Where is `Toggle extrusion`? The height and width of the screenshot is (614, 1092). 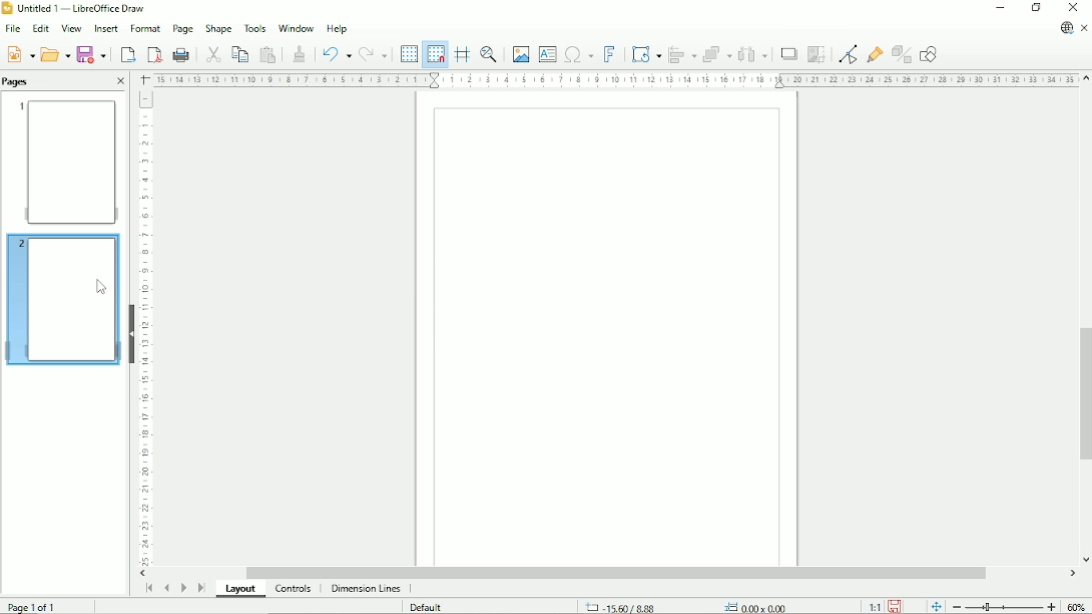
Toggle extrusion is located at coordinates (903, 55).